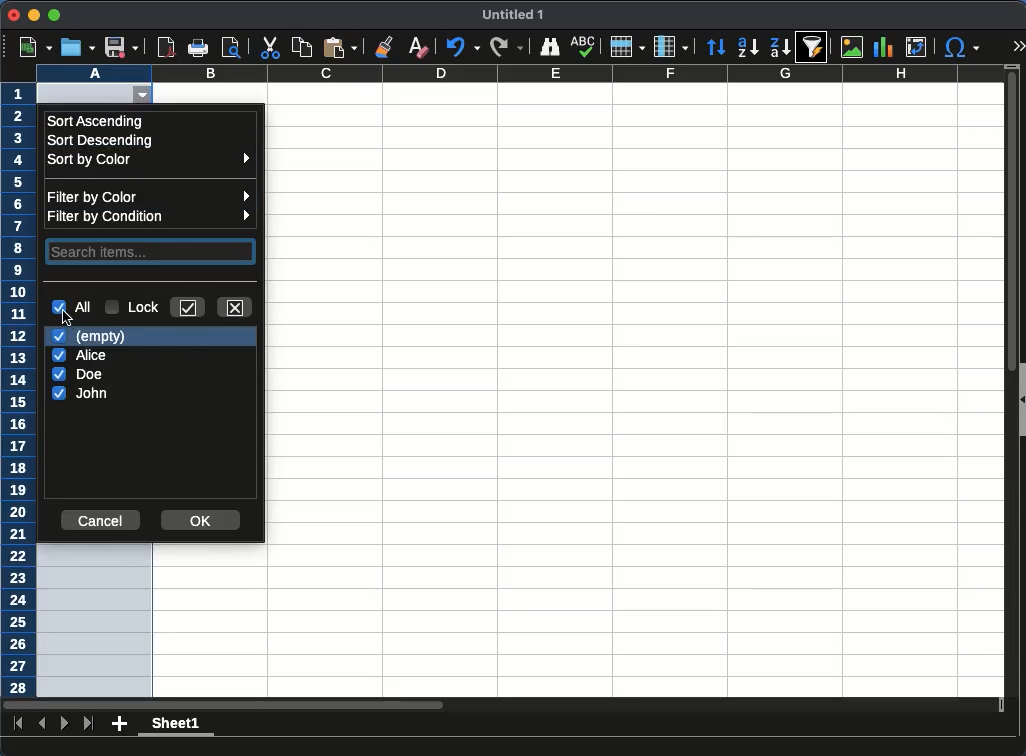 Image resolution: width=1026 pixels, height=756 pixels. I want to click on empty, so click(92, 338).